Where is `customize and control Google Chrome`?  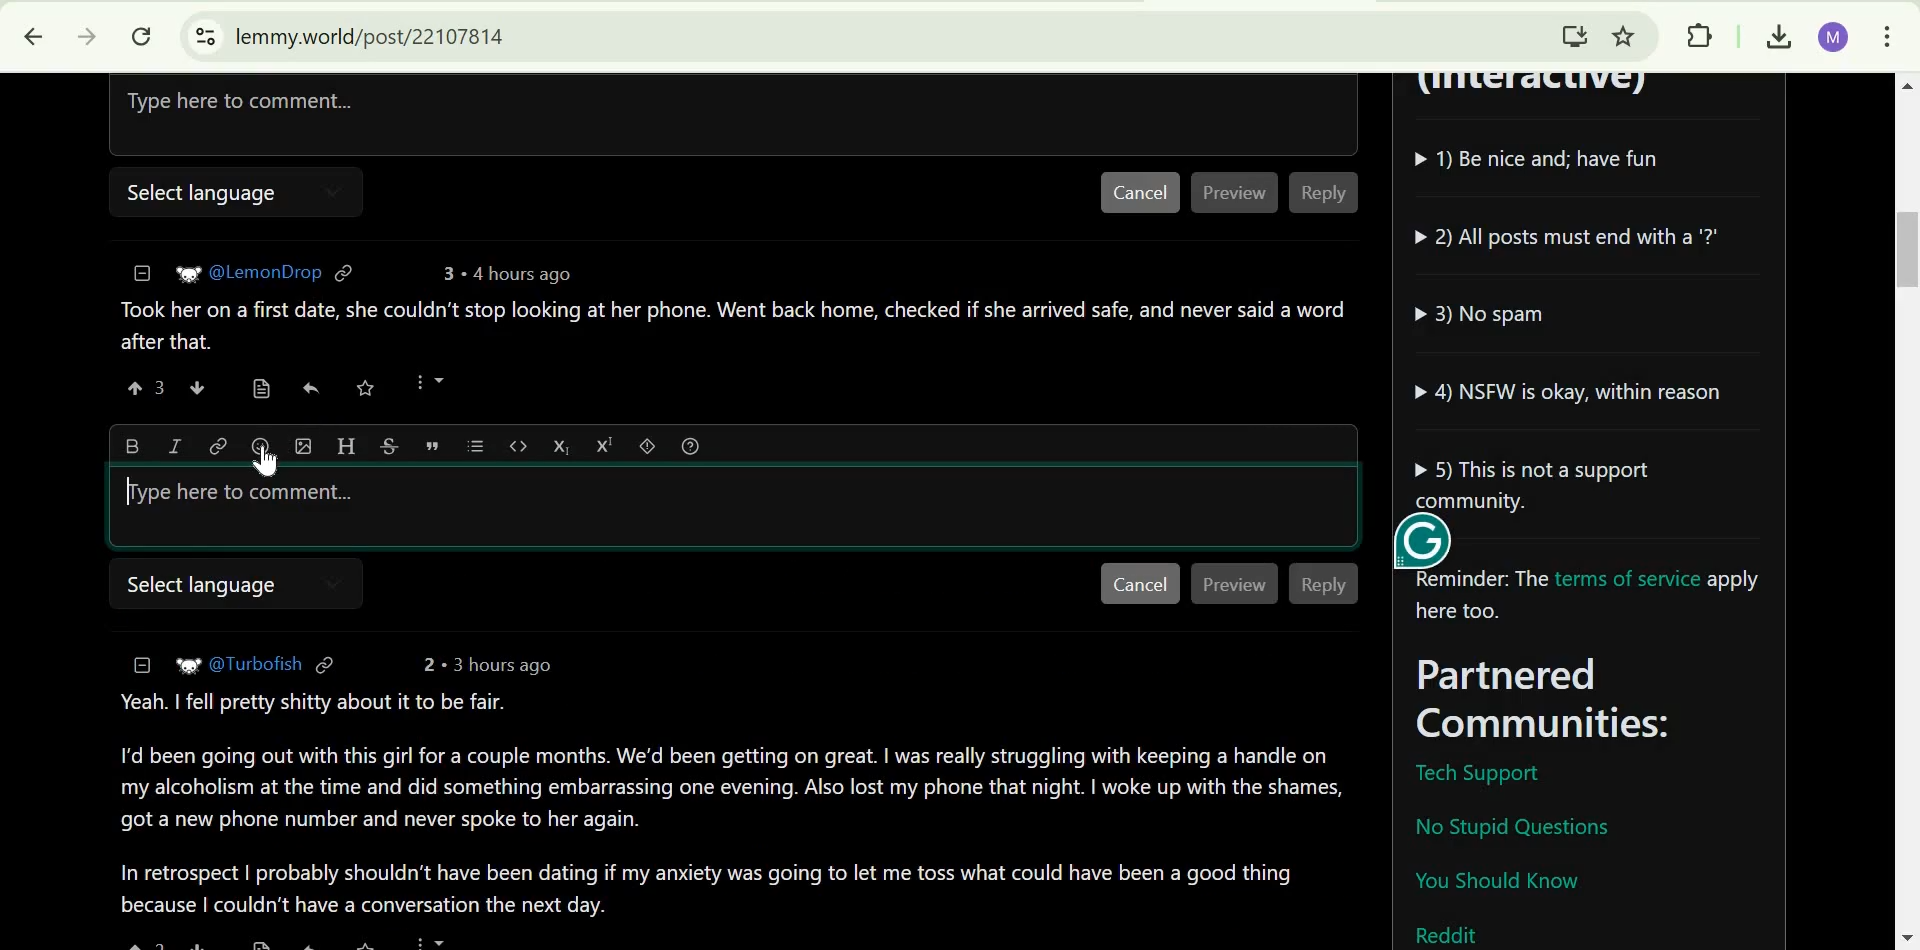 customize and control Google Chrome is located at coordinates (1888, 39).